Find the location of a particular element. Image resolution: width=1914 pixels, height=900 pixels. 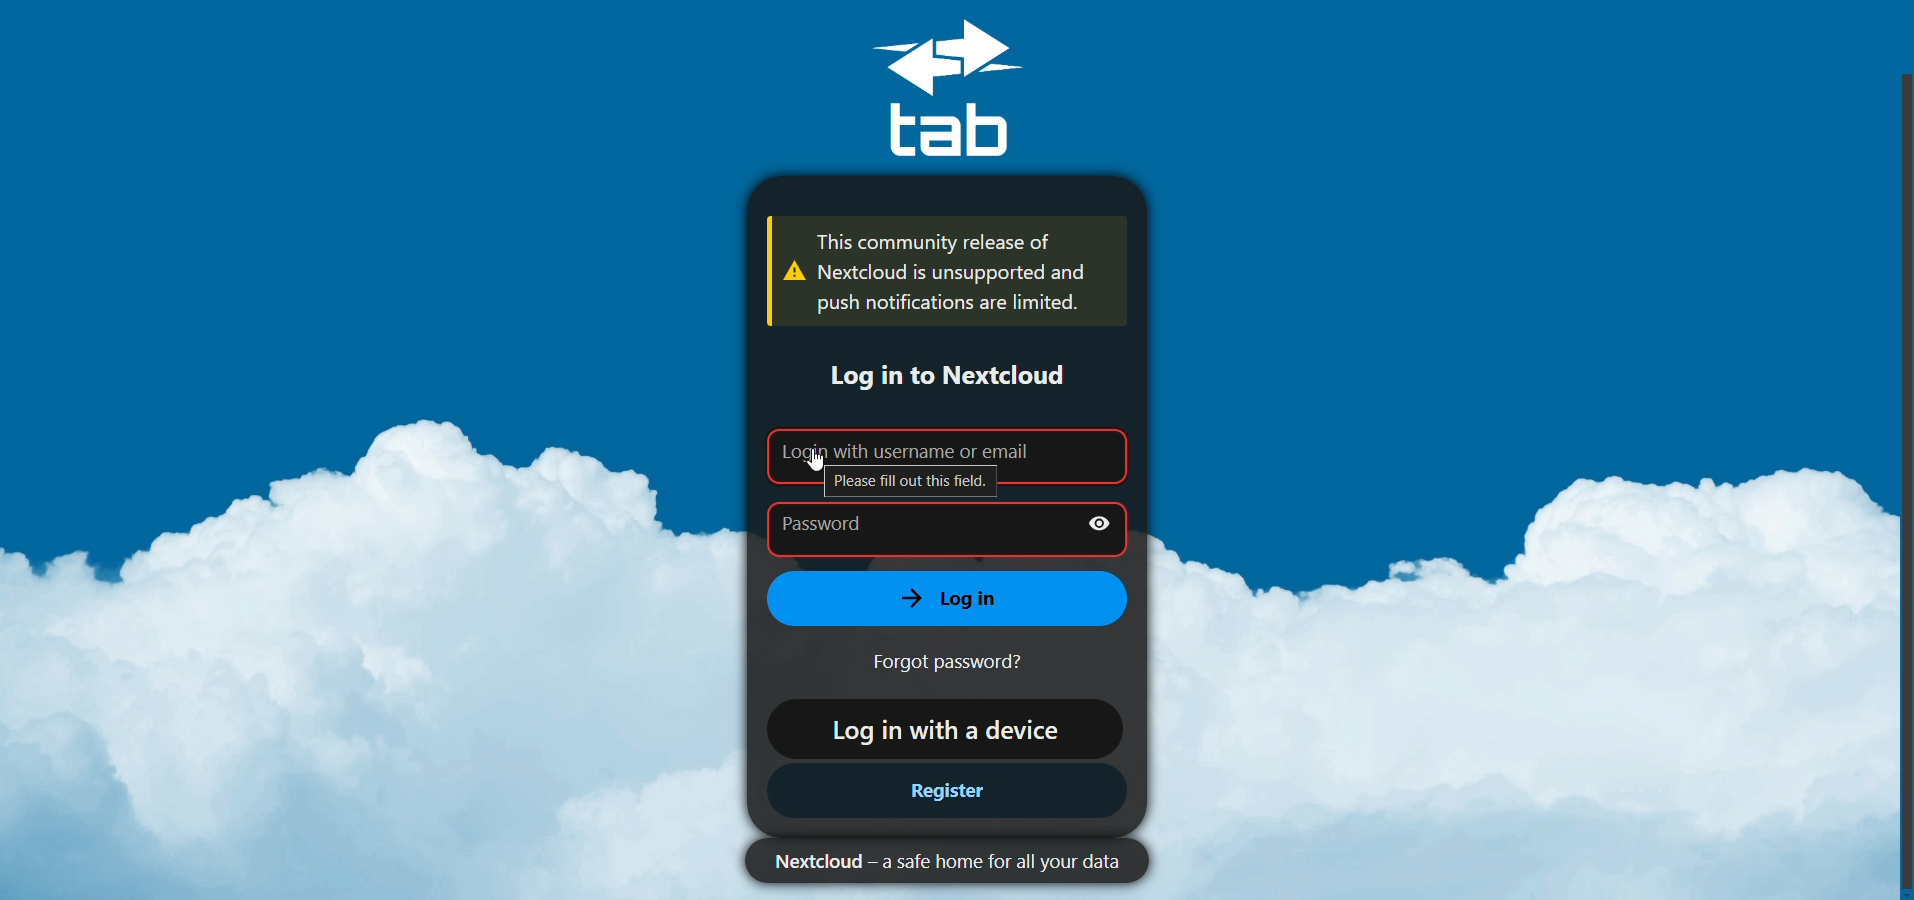

This community release of Nextcloud is unsupported and push notifications are limited. (Warning message) is located at coordinates (939, 275).